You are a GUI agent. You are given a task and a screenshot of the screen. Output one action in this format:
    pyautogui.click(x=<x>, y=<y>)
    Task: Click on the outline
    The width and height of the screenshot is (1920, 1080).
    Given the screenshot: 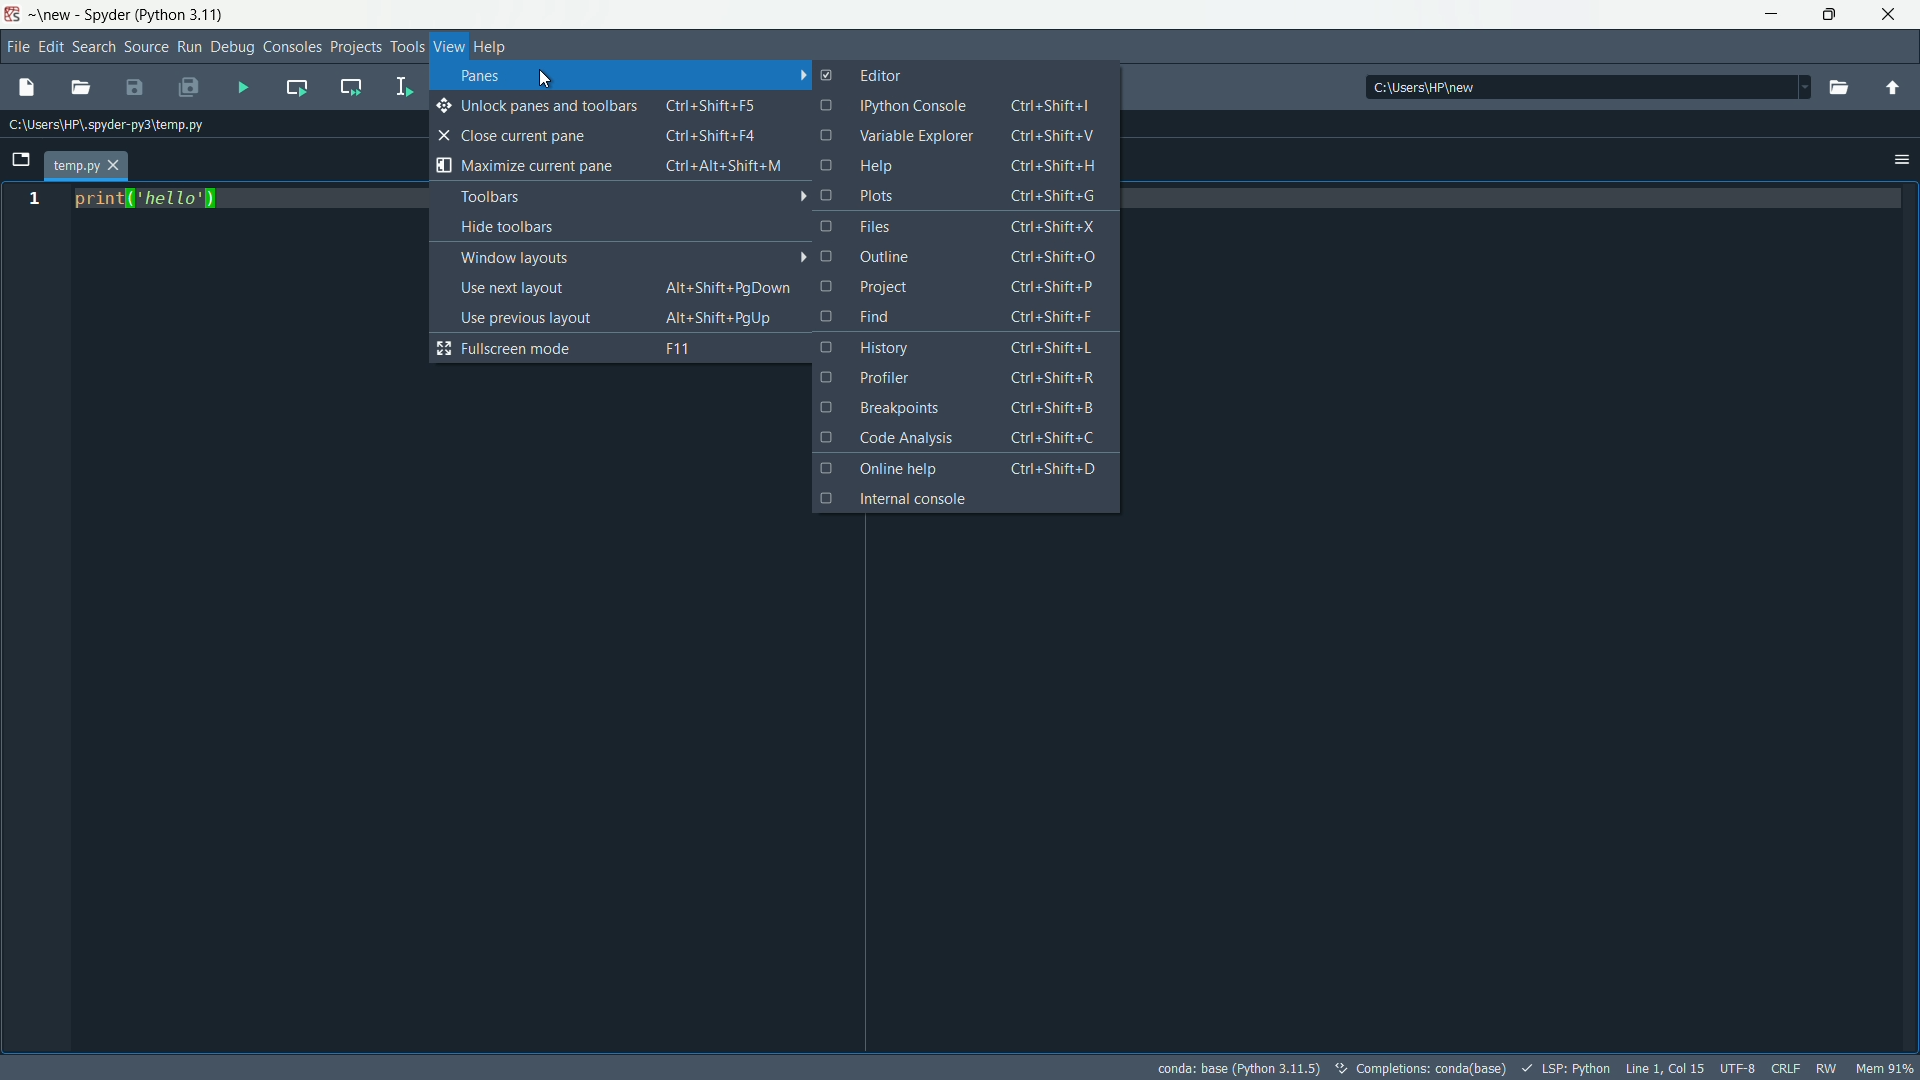 What is the action you would take?
    pyautogui.click(x=973, y=260)
    